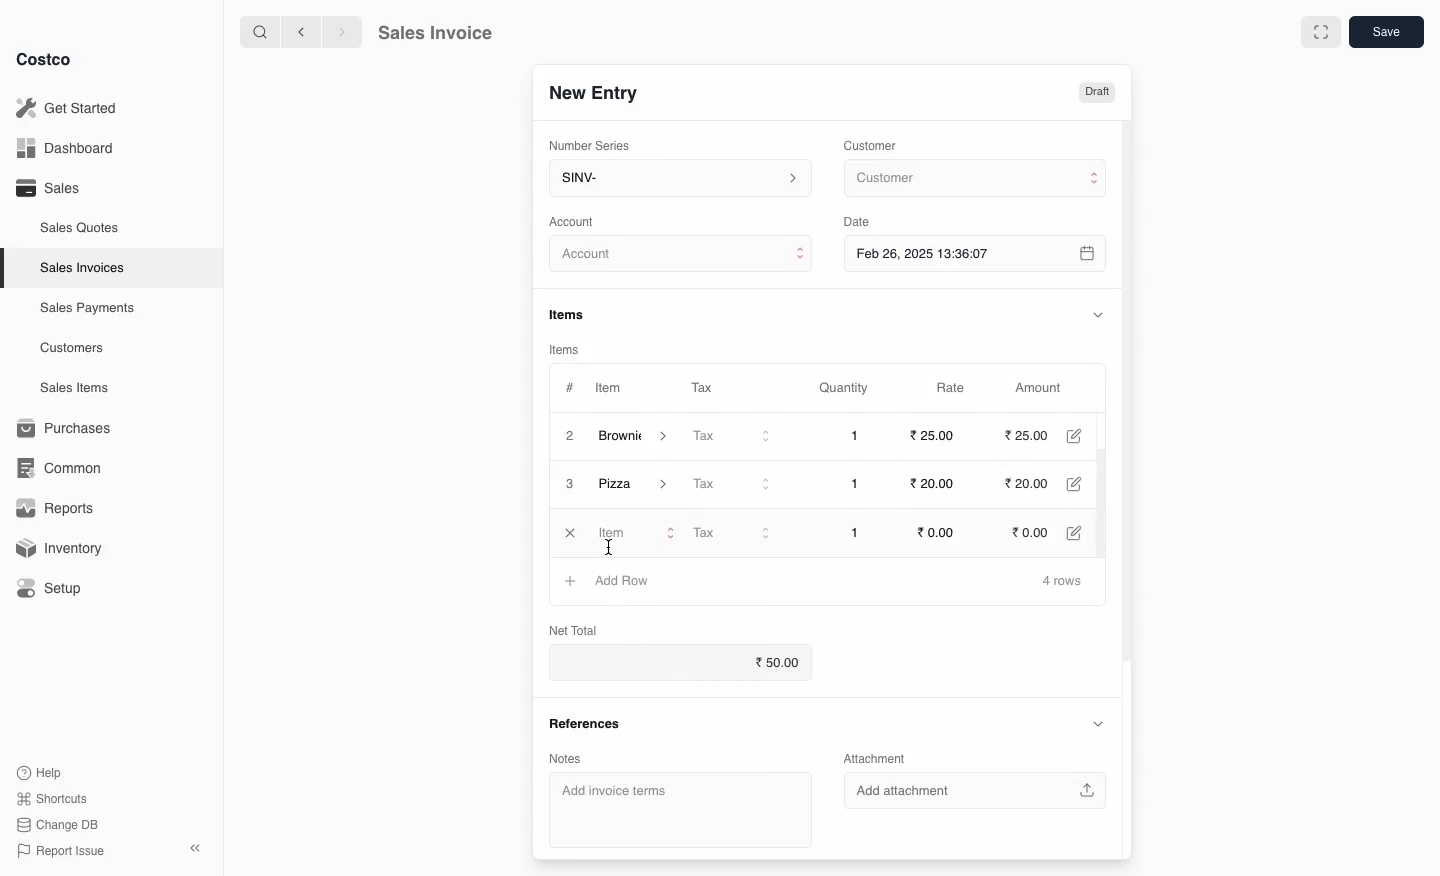 The width and height of the screenshot is (1440, 876). I want to click on Sales Payments., so click(89, 310).